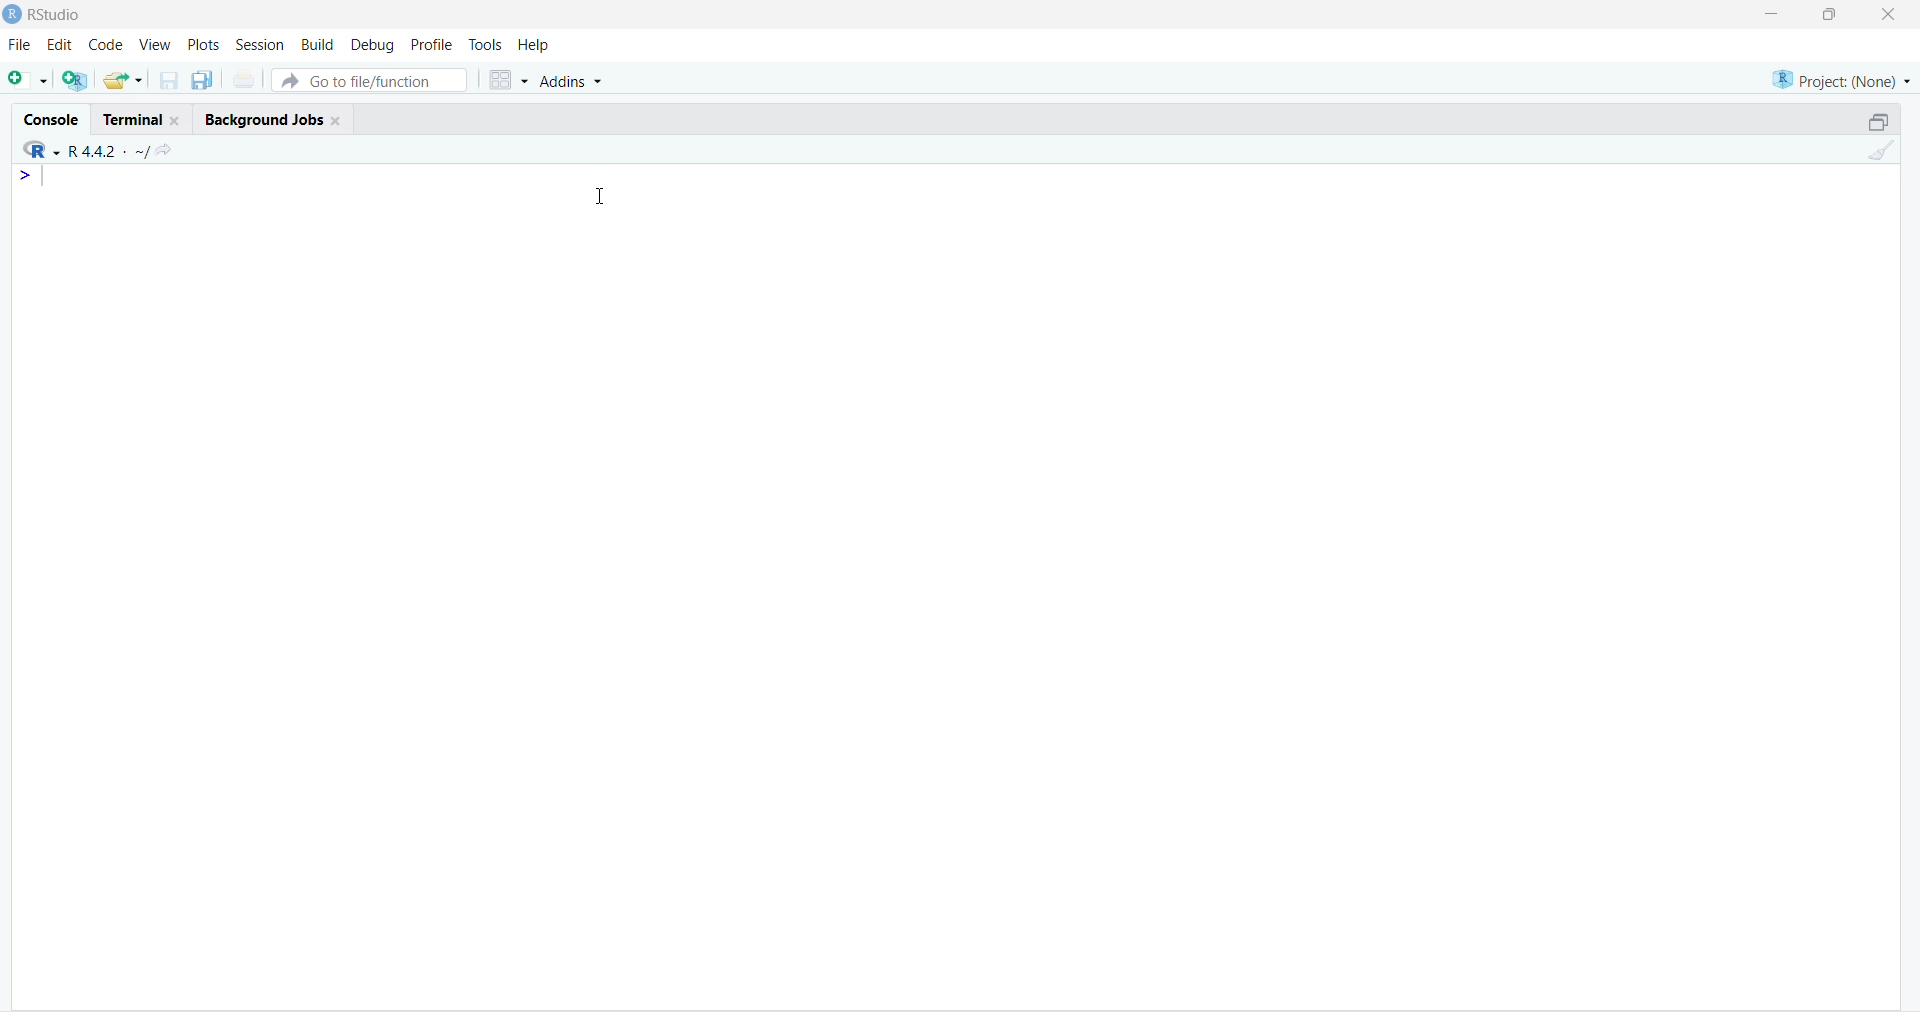  Describe the element at coordinates (509, 80) in the screenshot. I see `grid view` at that location.